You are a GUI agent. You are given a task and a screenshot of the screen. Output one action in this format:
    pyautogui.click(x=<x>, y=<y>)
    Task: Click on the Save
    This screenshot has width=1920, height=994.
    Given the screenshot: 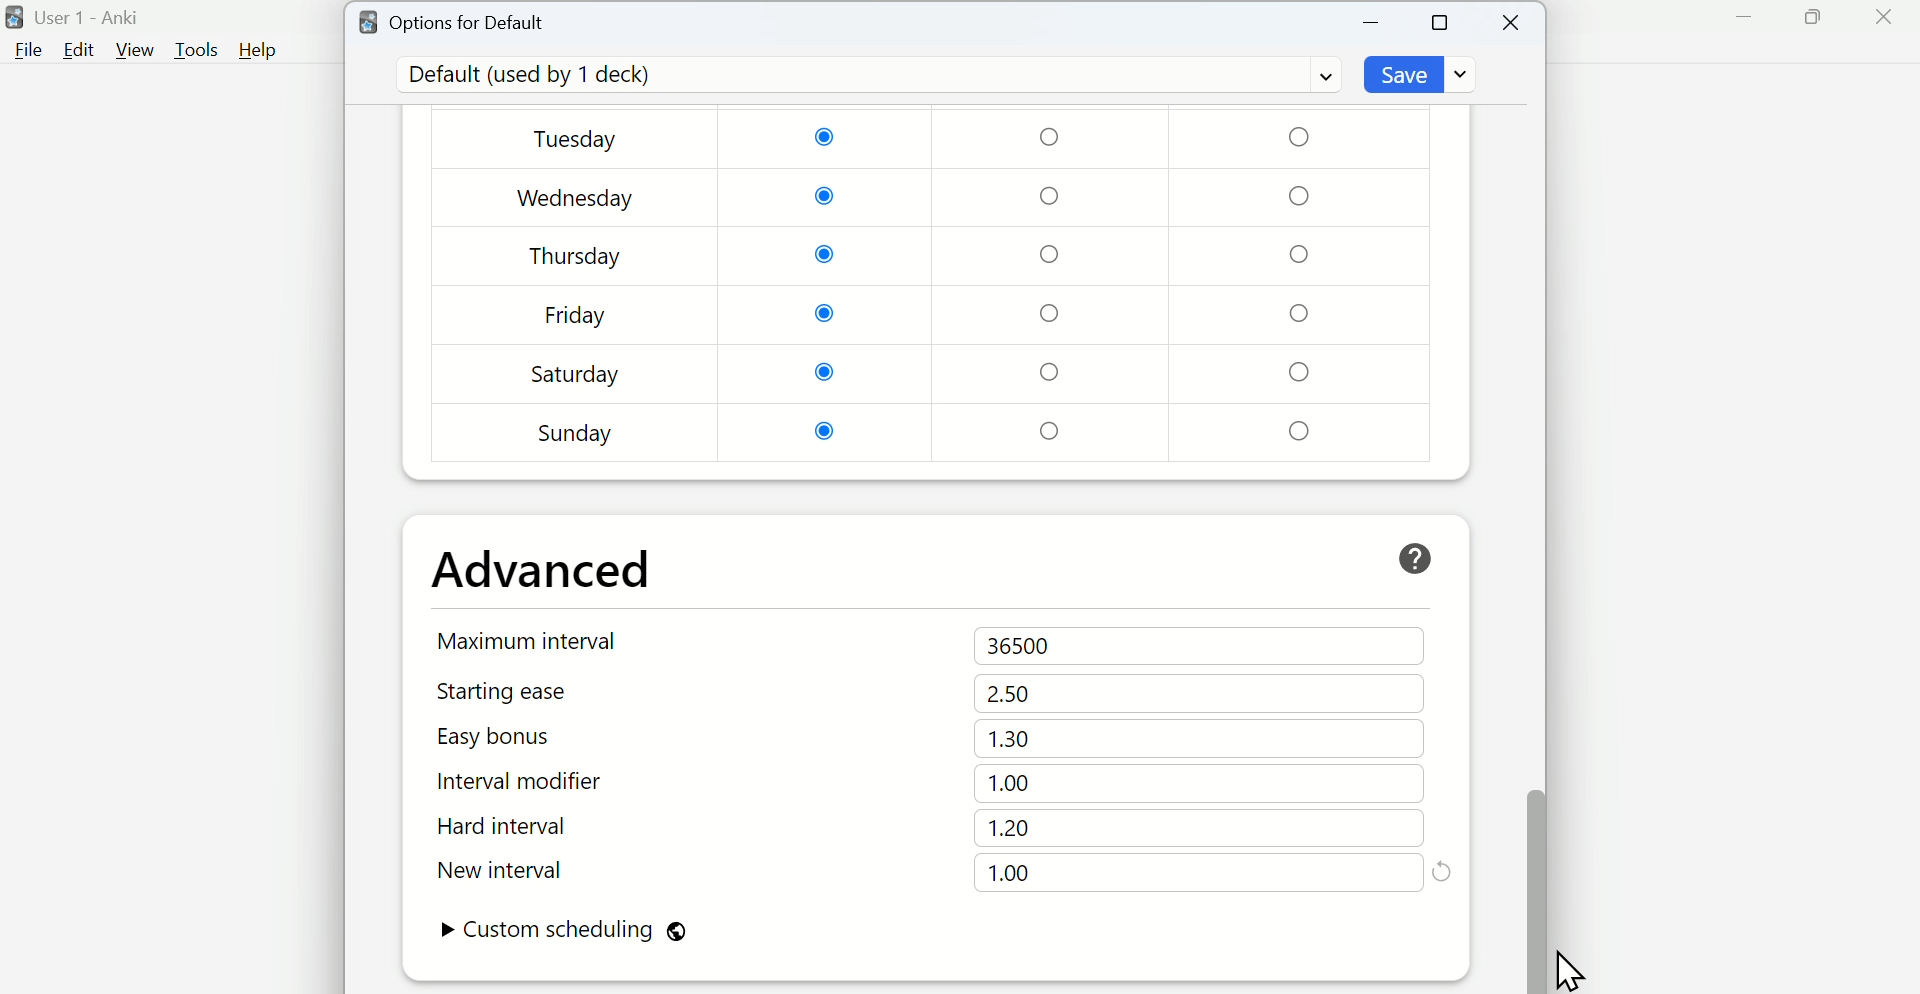 What is the action you would take?
    pyautogui.click(x=1423, y=74)
    